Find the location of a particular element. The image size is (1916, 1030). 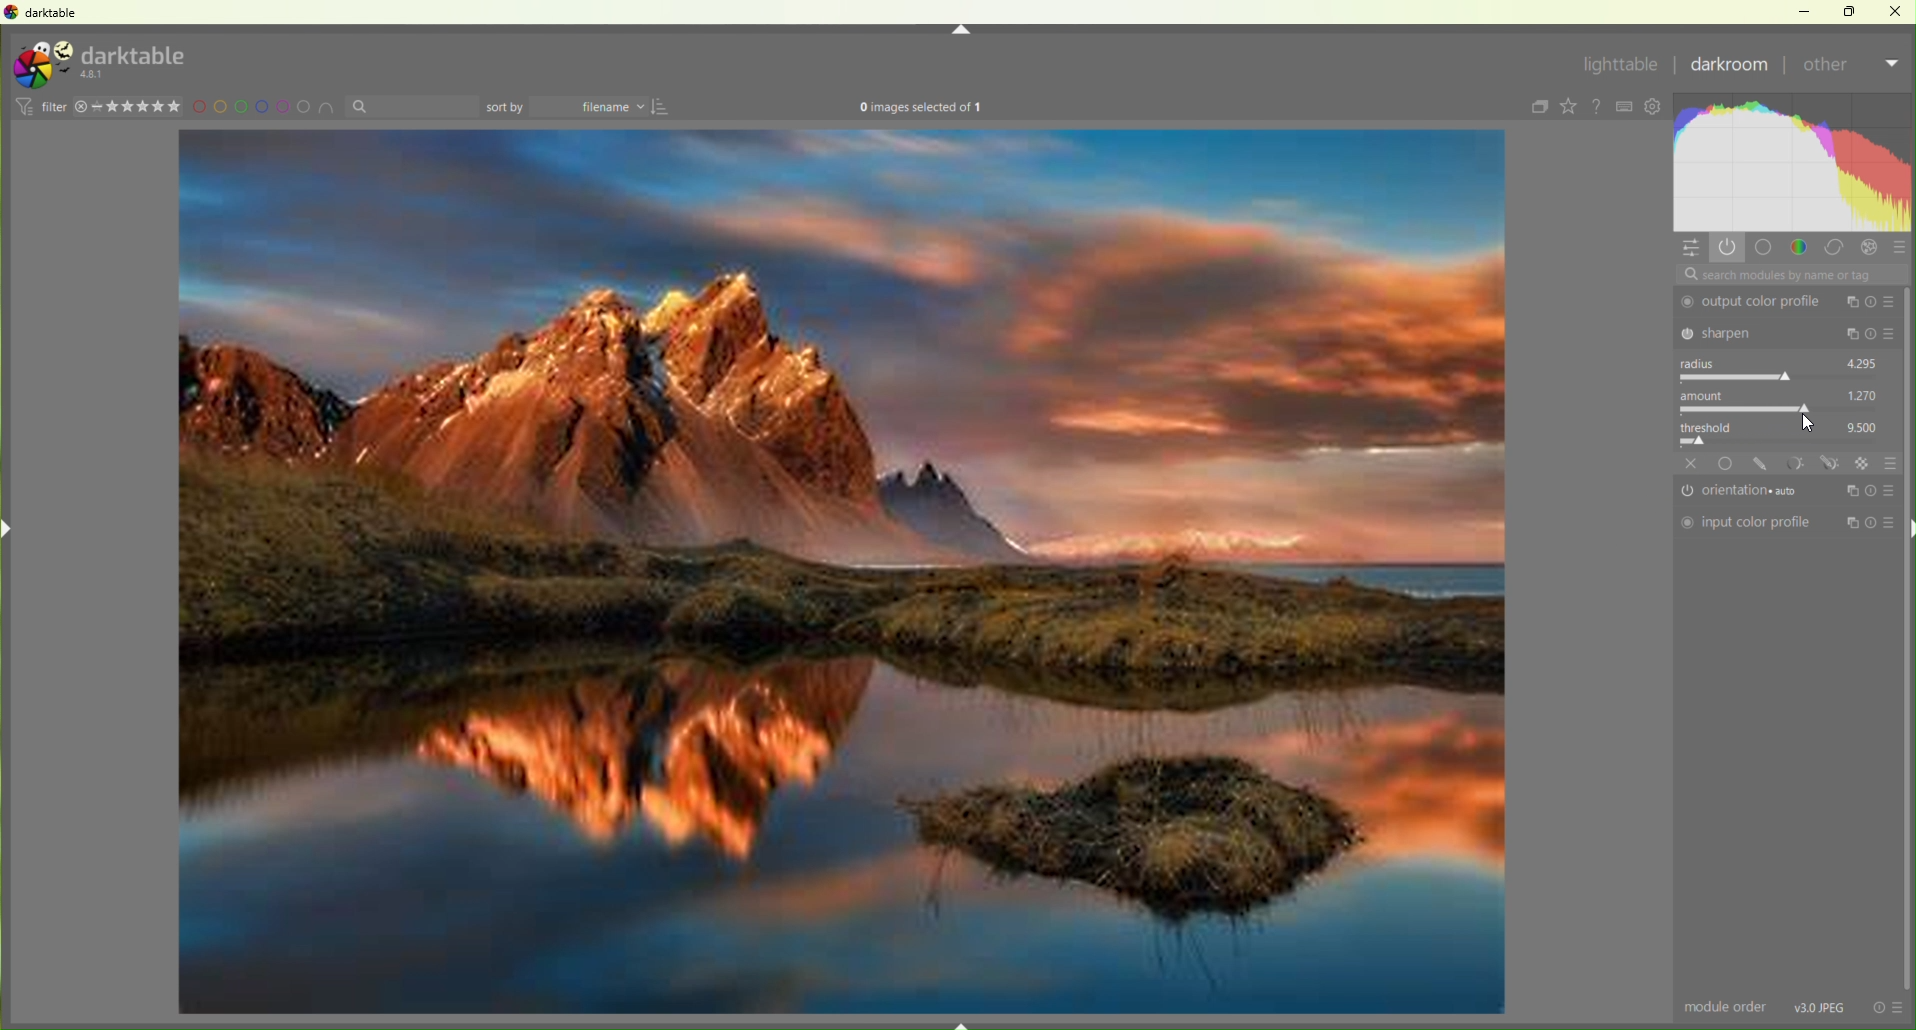

filter is located at coordinates (53, 106).